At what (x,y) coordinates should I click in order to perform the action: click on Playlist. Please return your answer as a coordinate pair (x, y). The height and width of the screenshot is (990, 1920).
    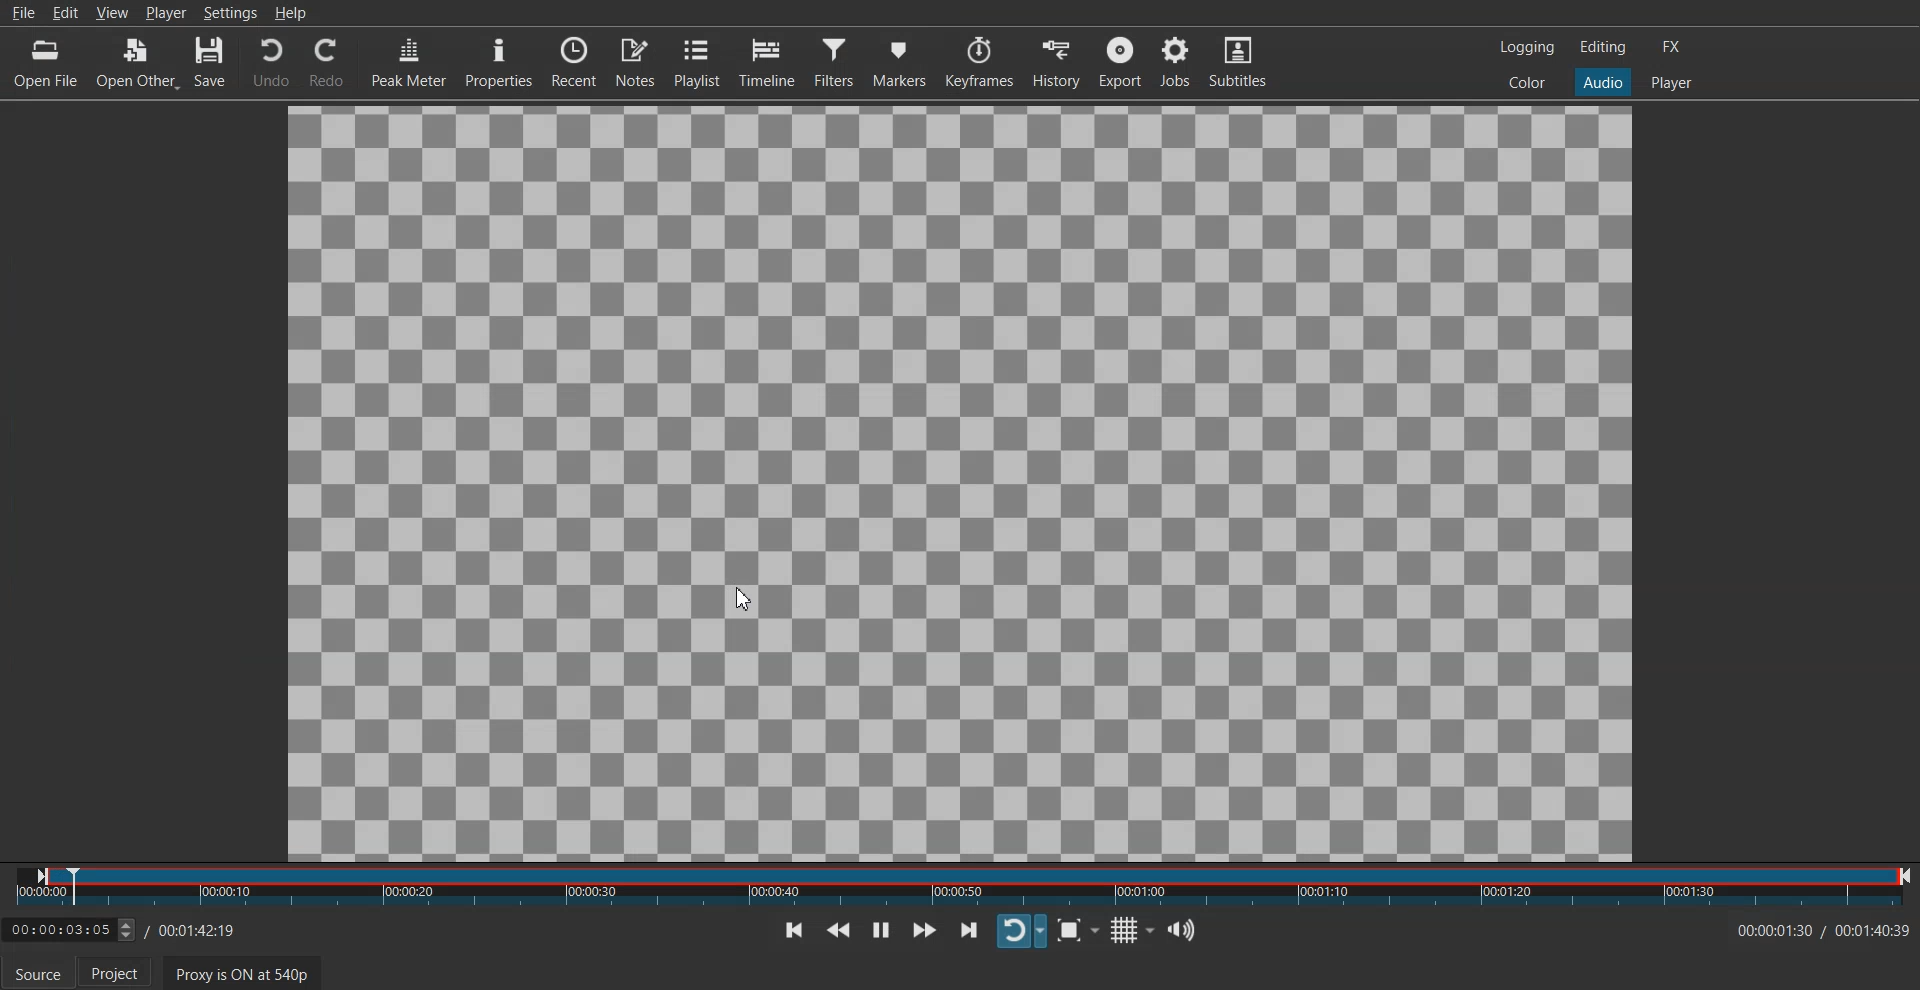
    Looking at the image, I should click on (697, 62).